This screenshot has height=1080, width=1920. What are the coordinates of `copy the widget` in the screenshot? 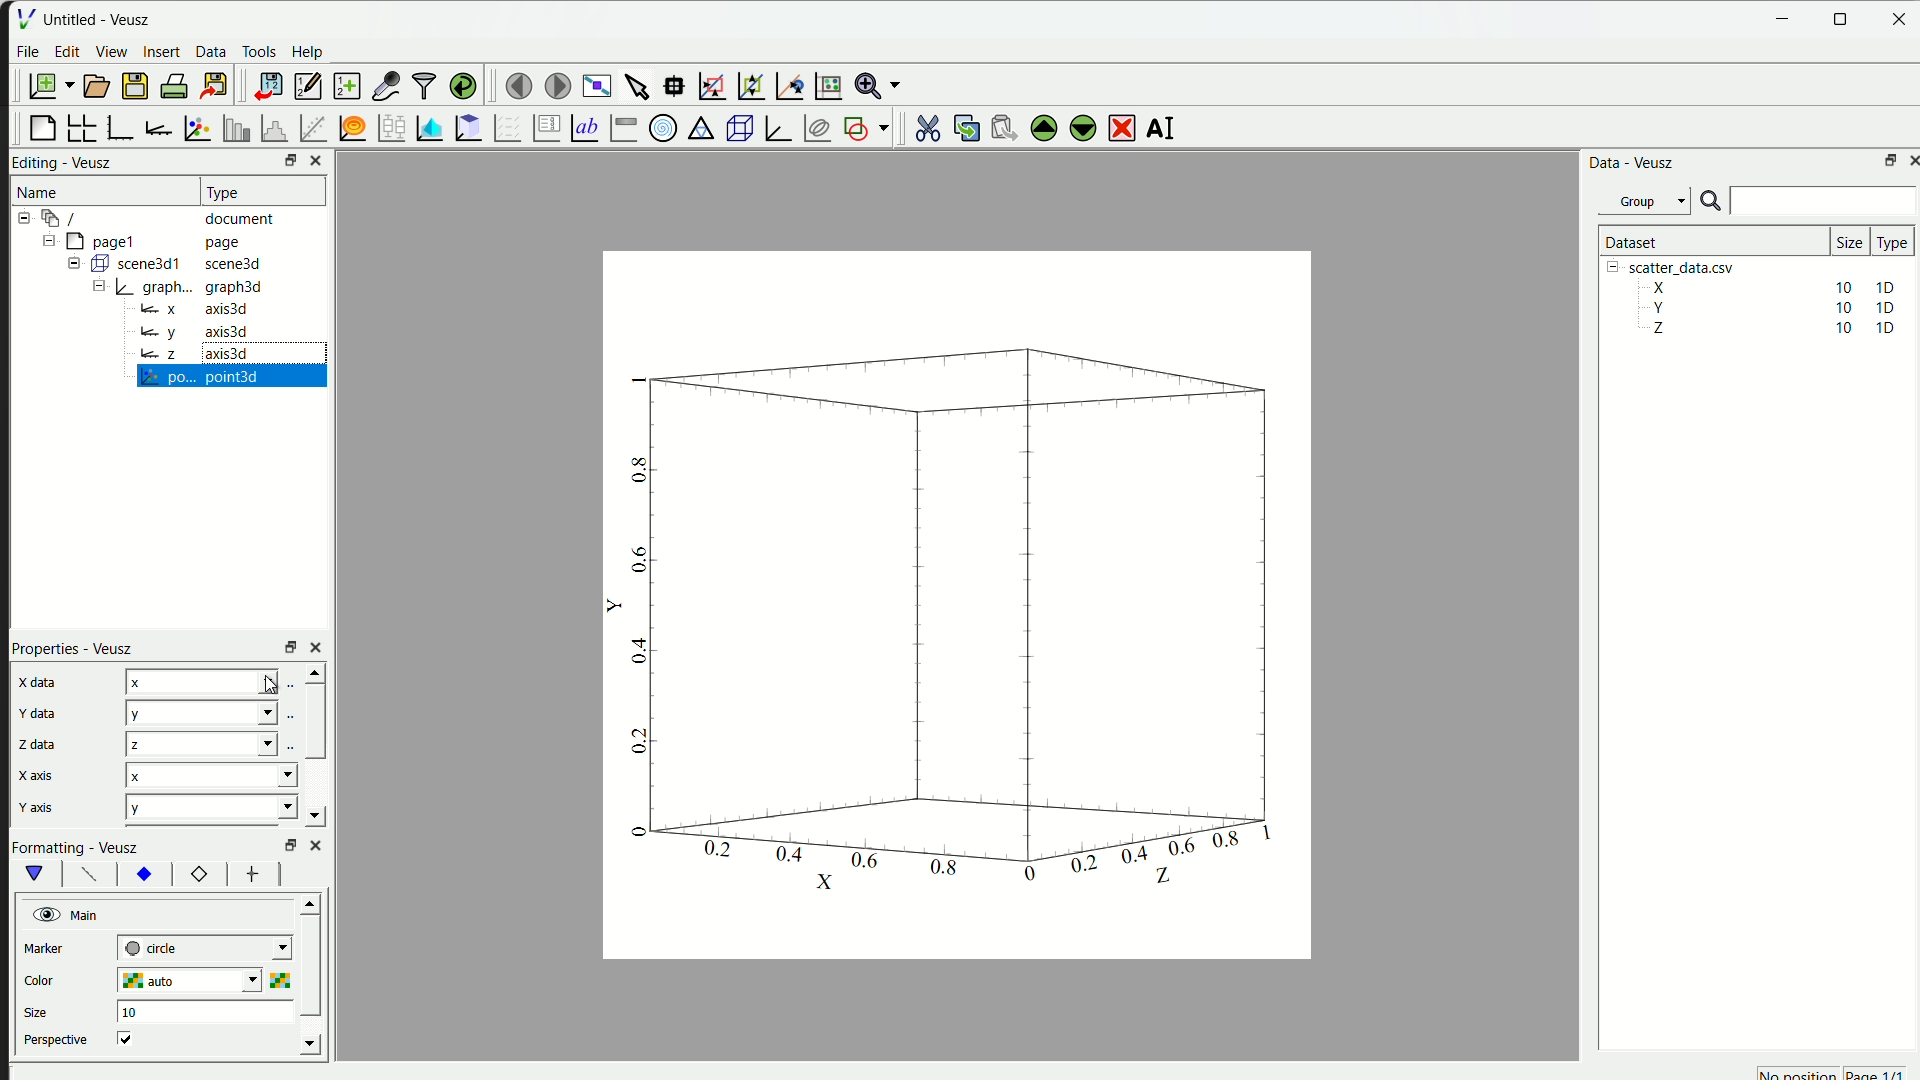 It's located at (962, 128).